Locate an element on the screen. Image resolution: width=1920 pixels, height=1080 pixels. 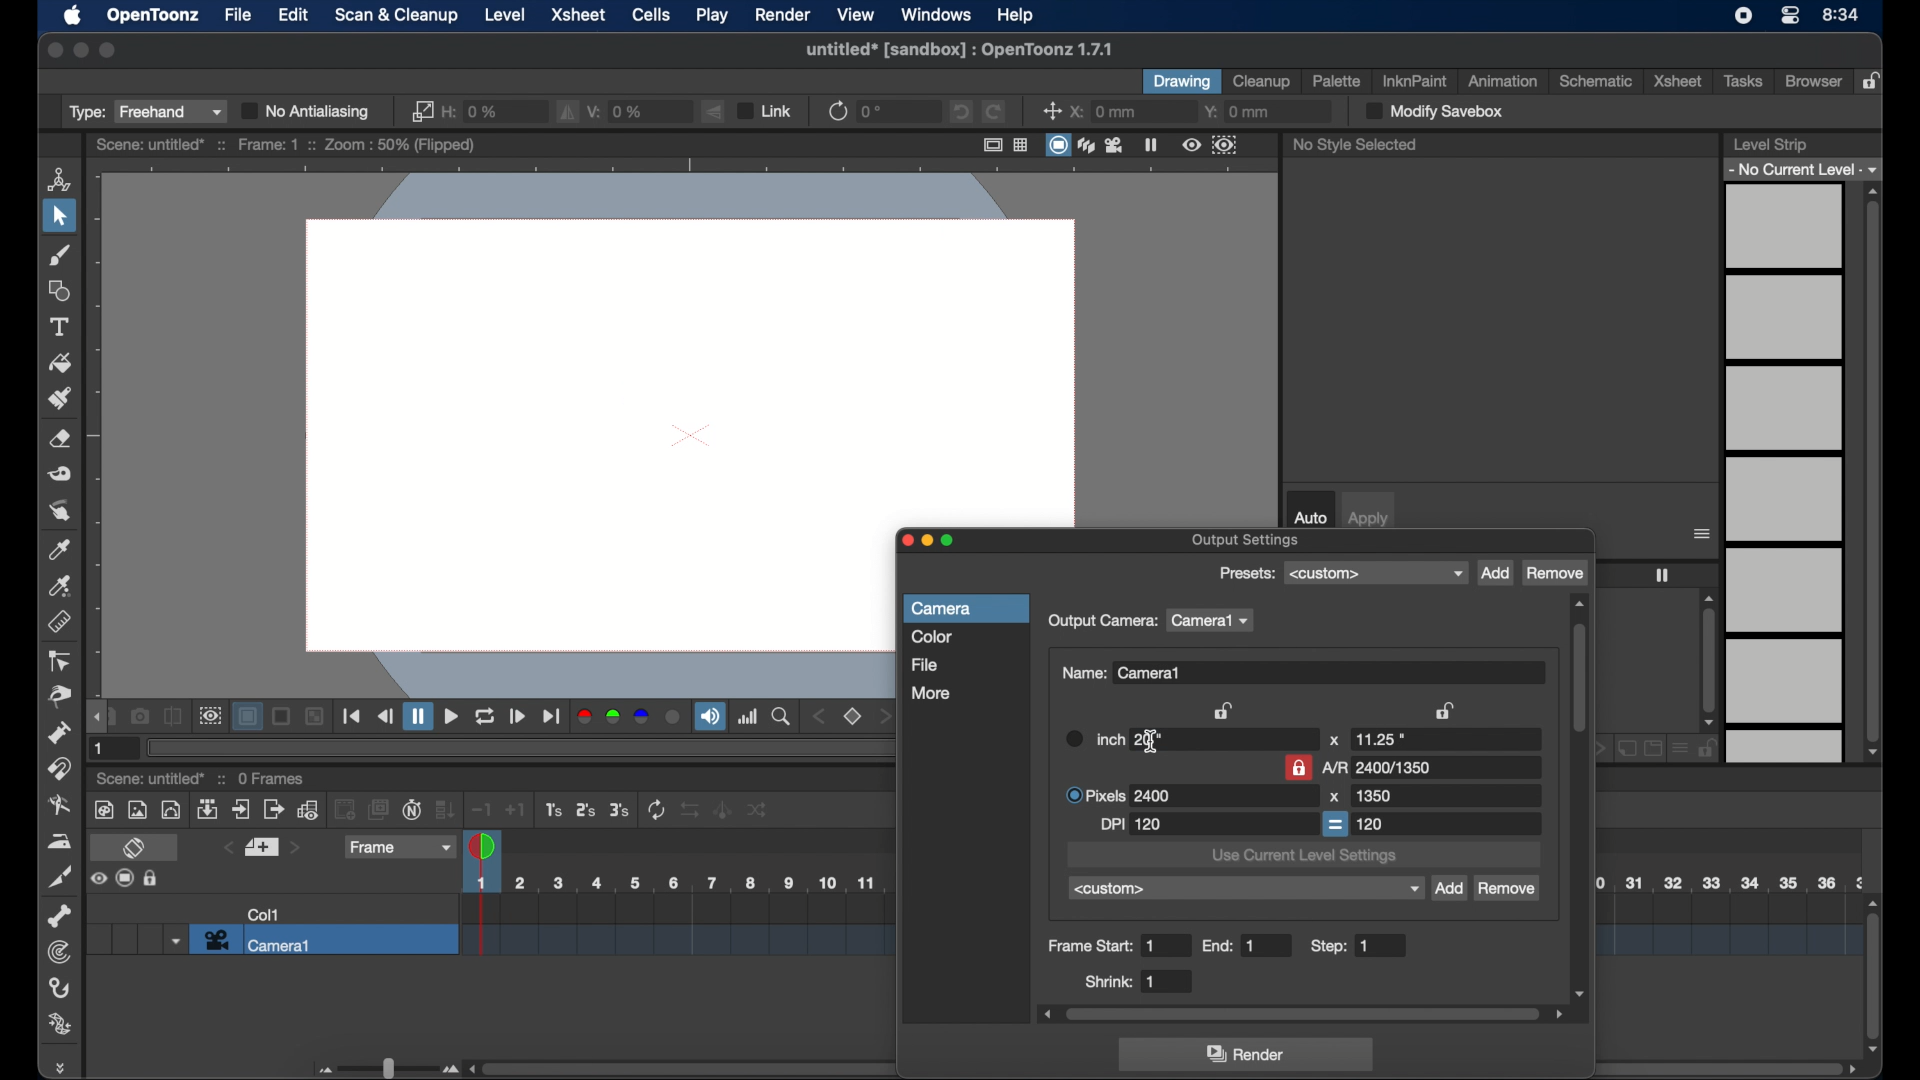
histogram is located at coordinates (748, 716).